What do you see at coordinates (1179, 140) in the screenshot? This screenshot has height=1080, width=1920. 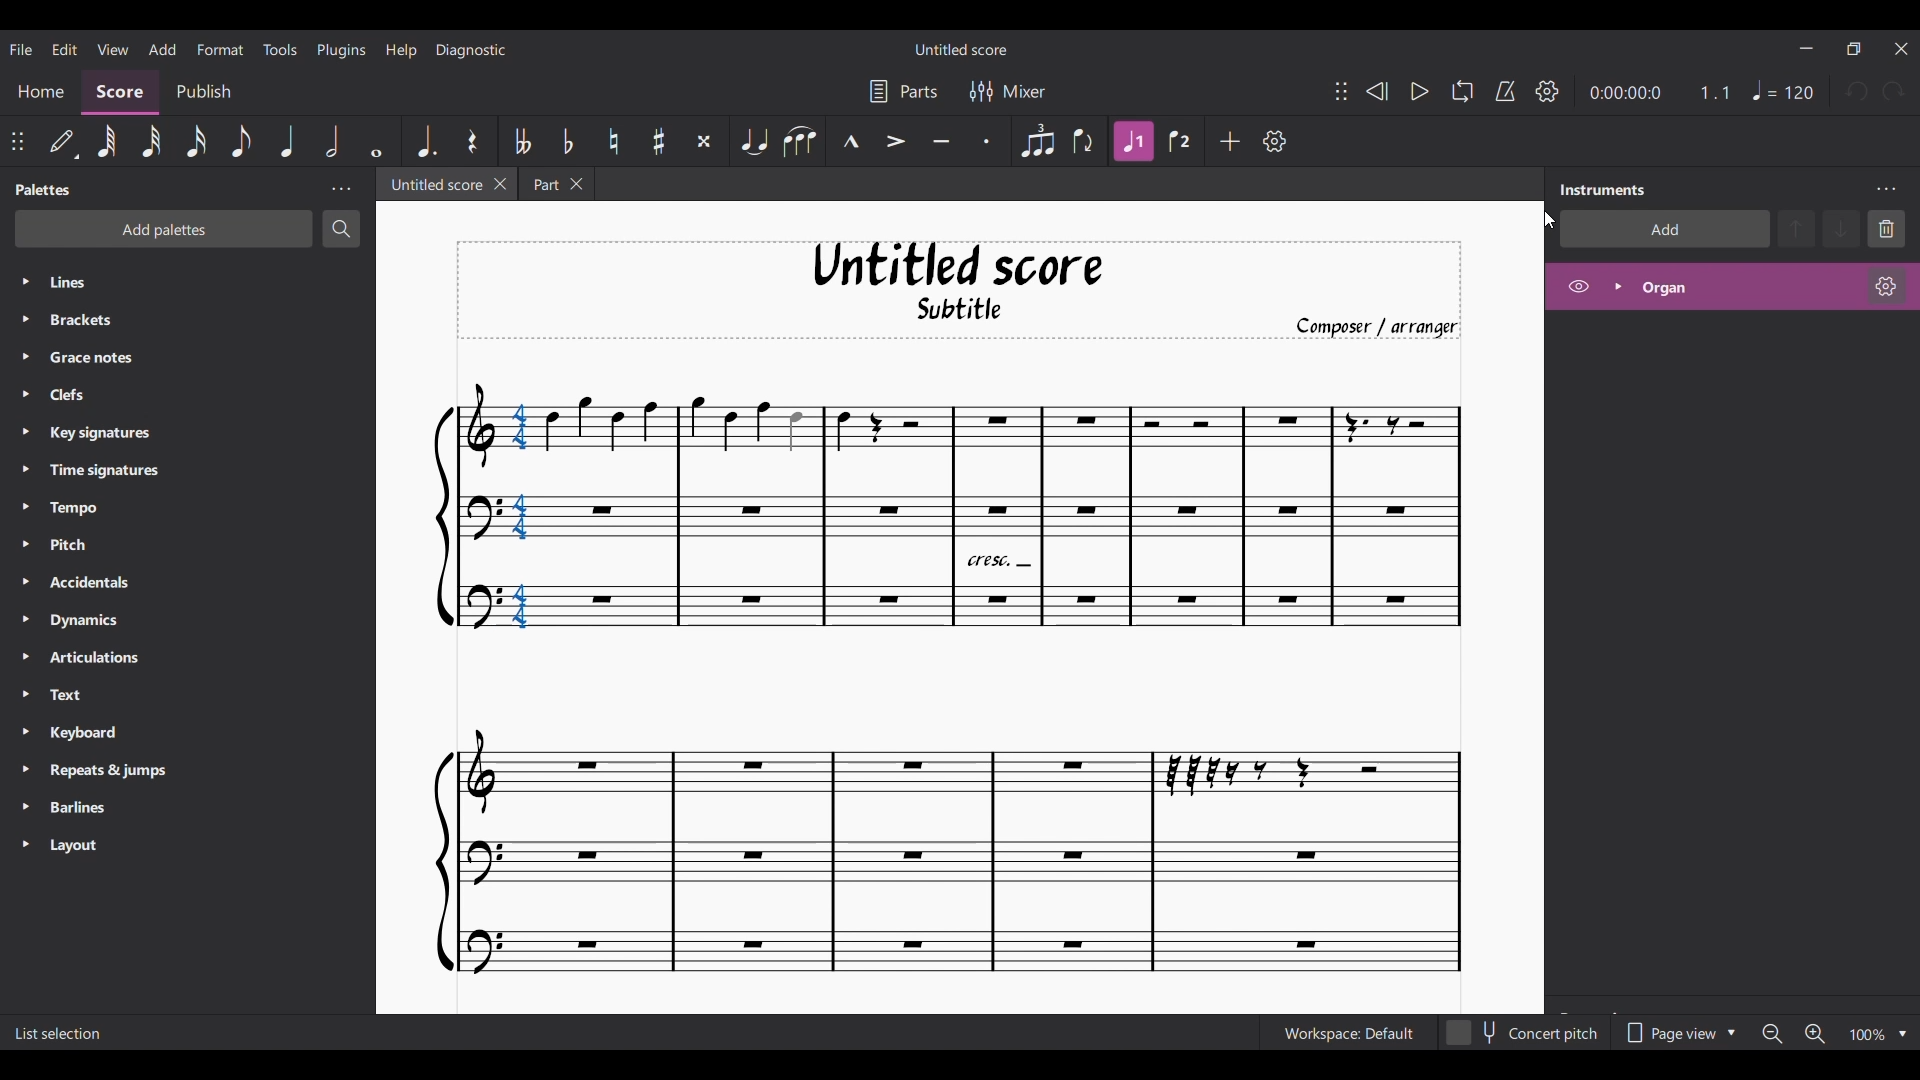 I see `Voice 2` at bounding box center [1179, 140].